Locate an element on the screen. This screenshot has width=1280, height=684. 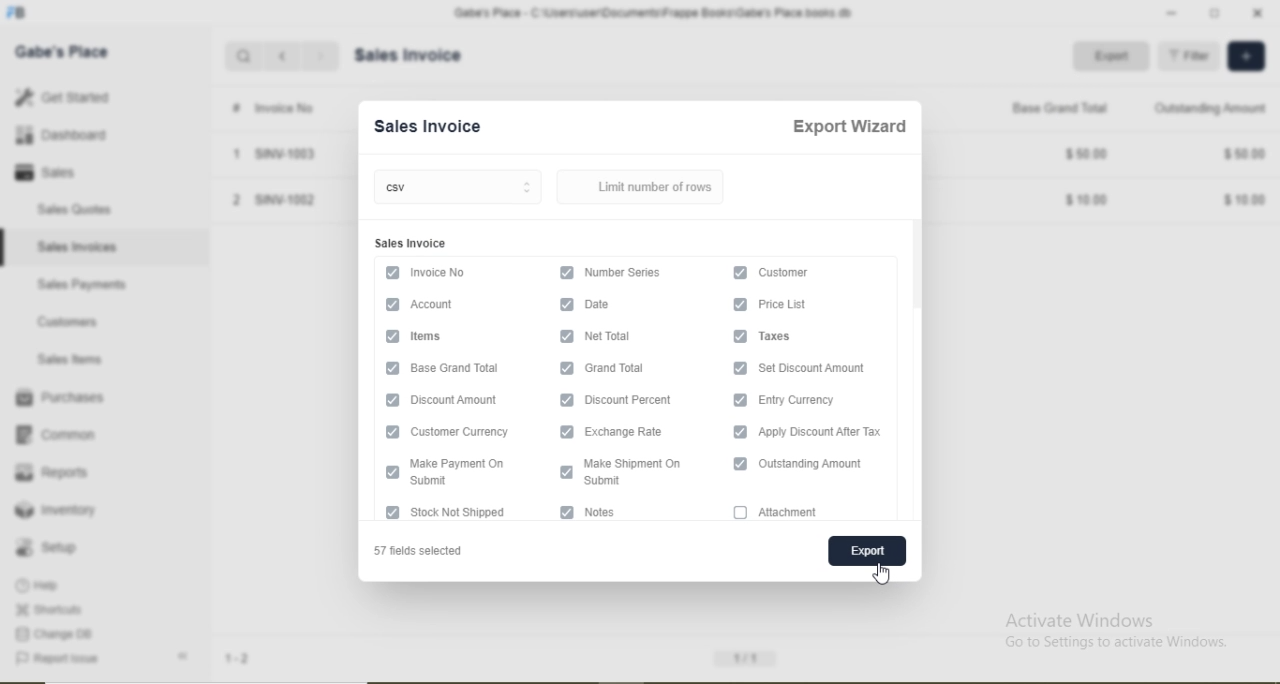
checkbox is located at coordinates (568, 512).